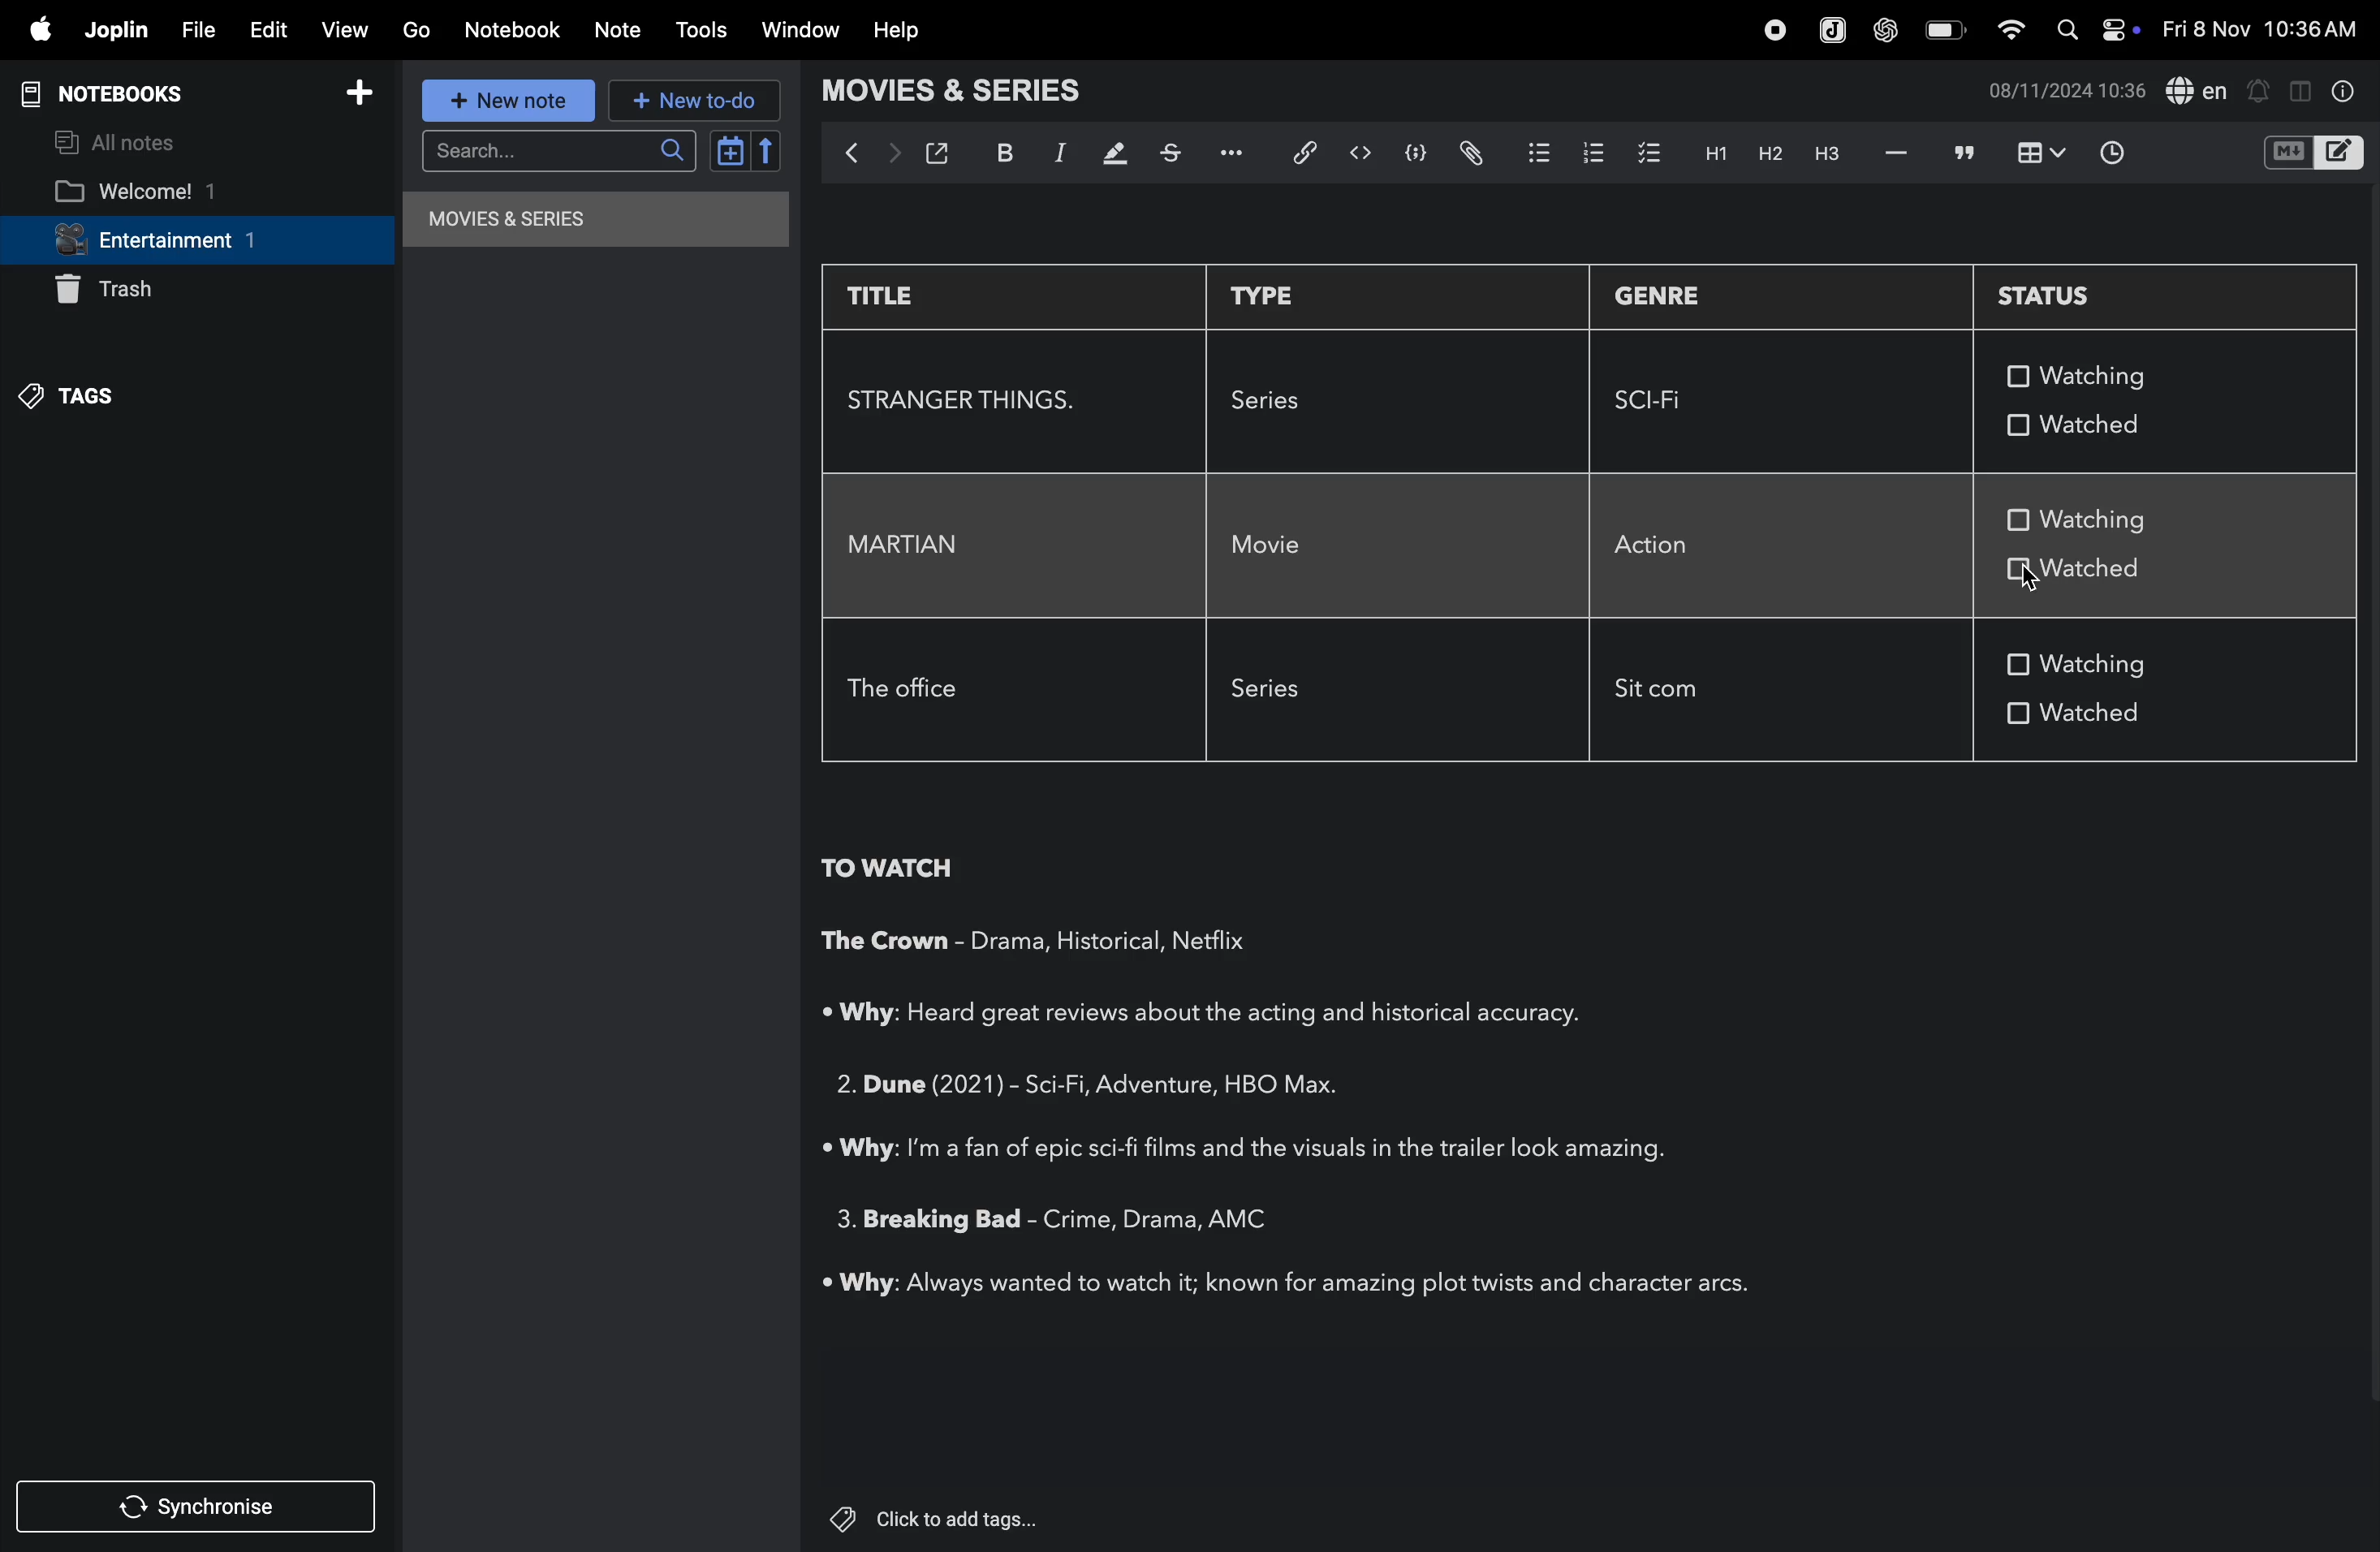 The image size is (2380, 1552). What do you see at coordinates (1830, 29) in the screenshot?
I see `joplin` at bounding box center [1830, 29].